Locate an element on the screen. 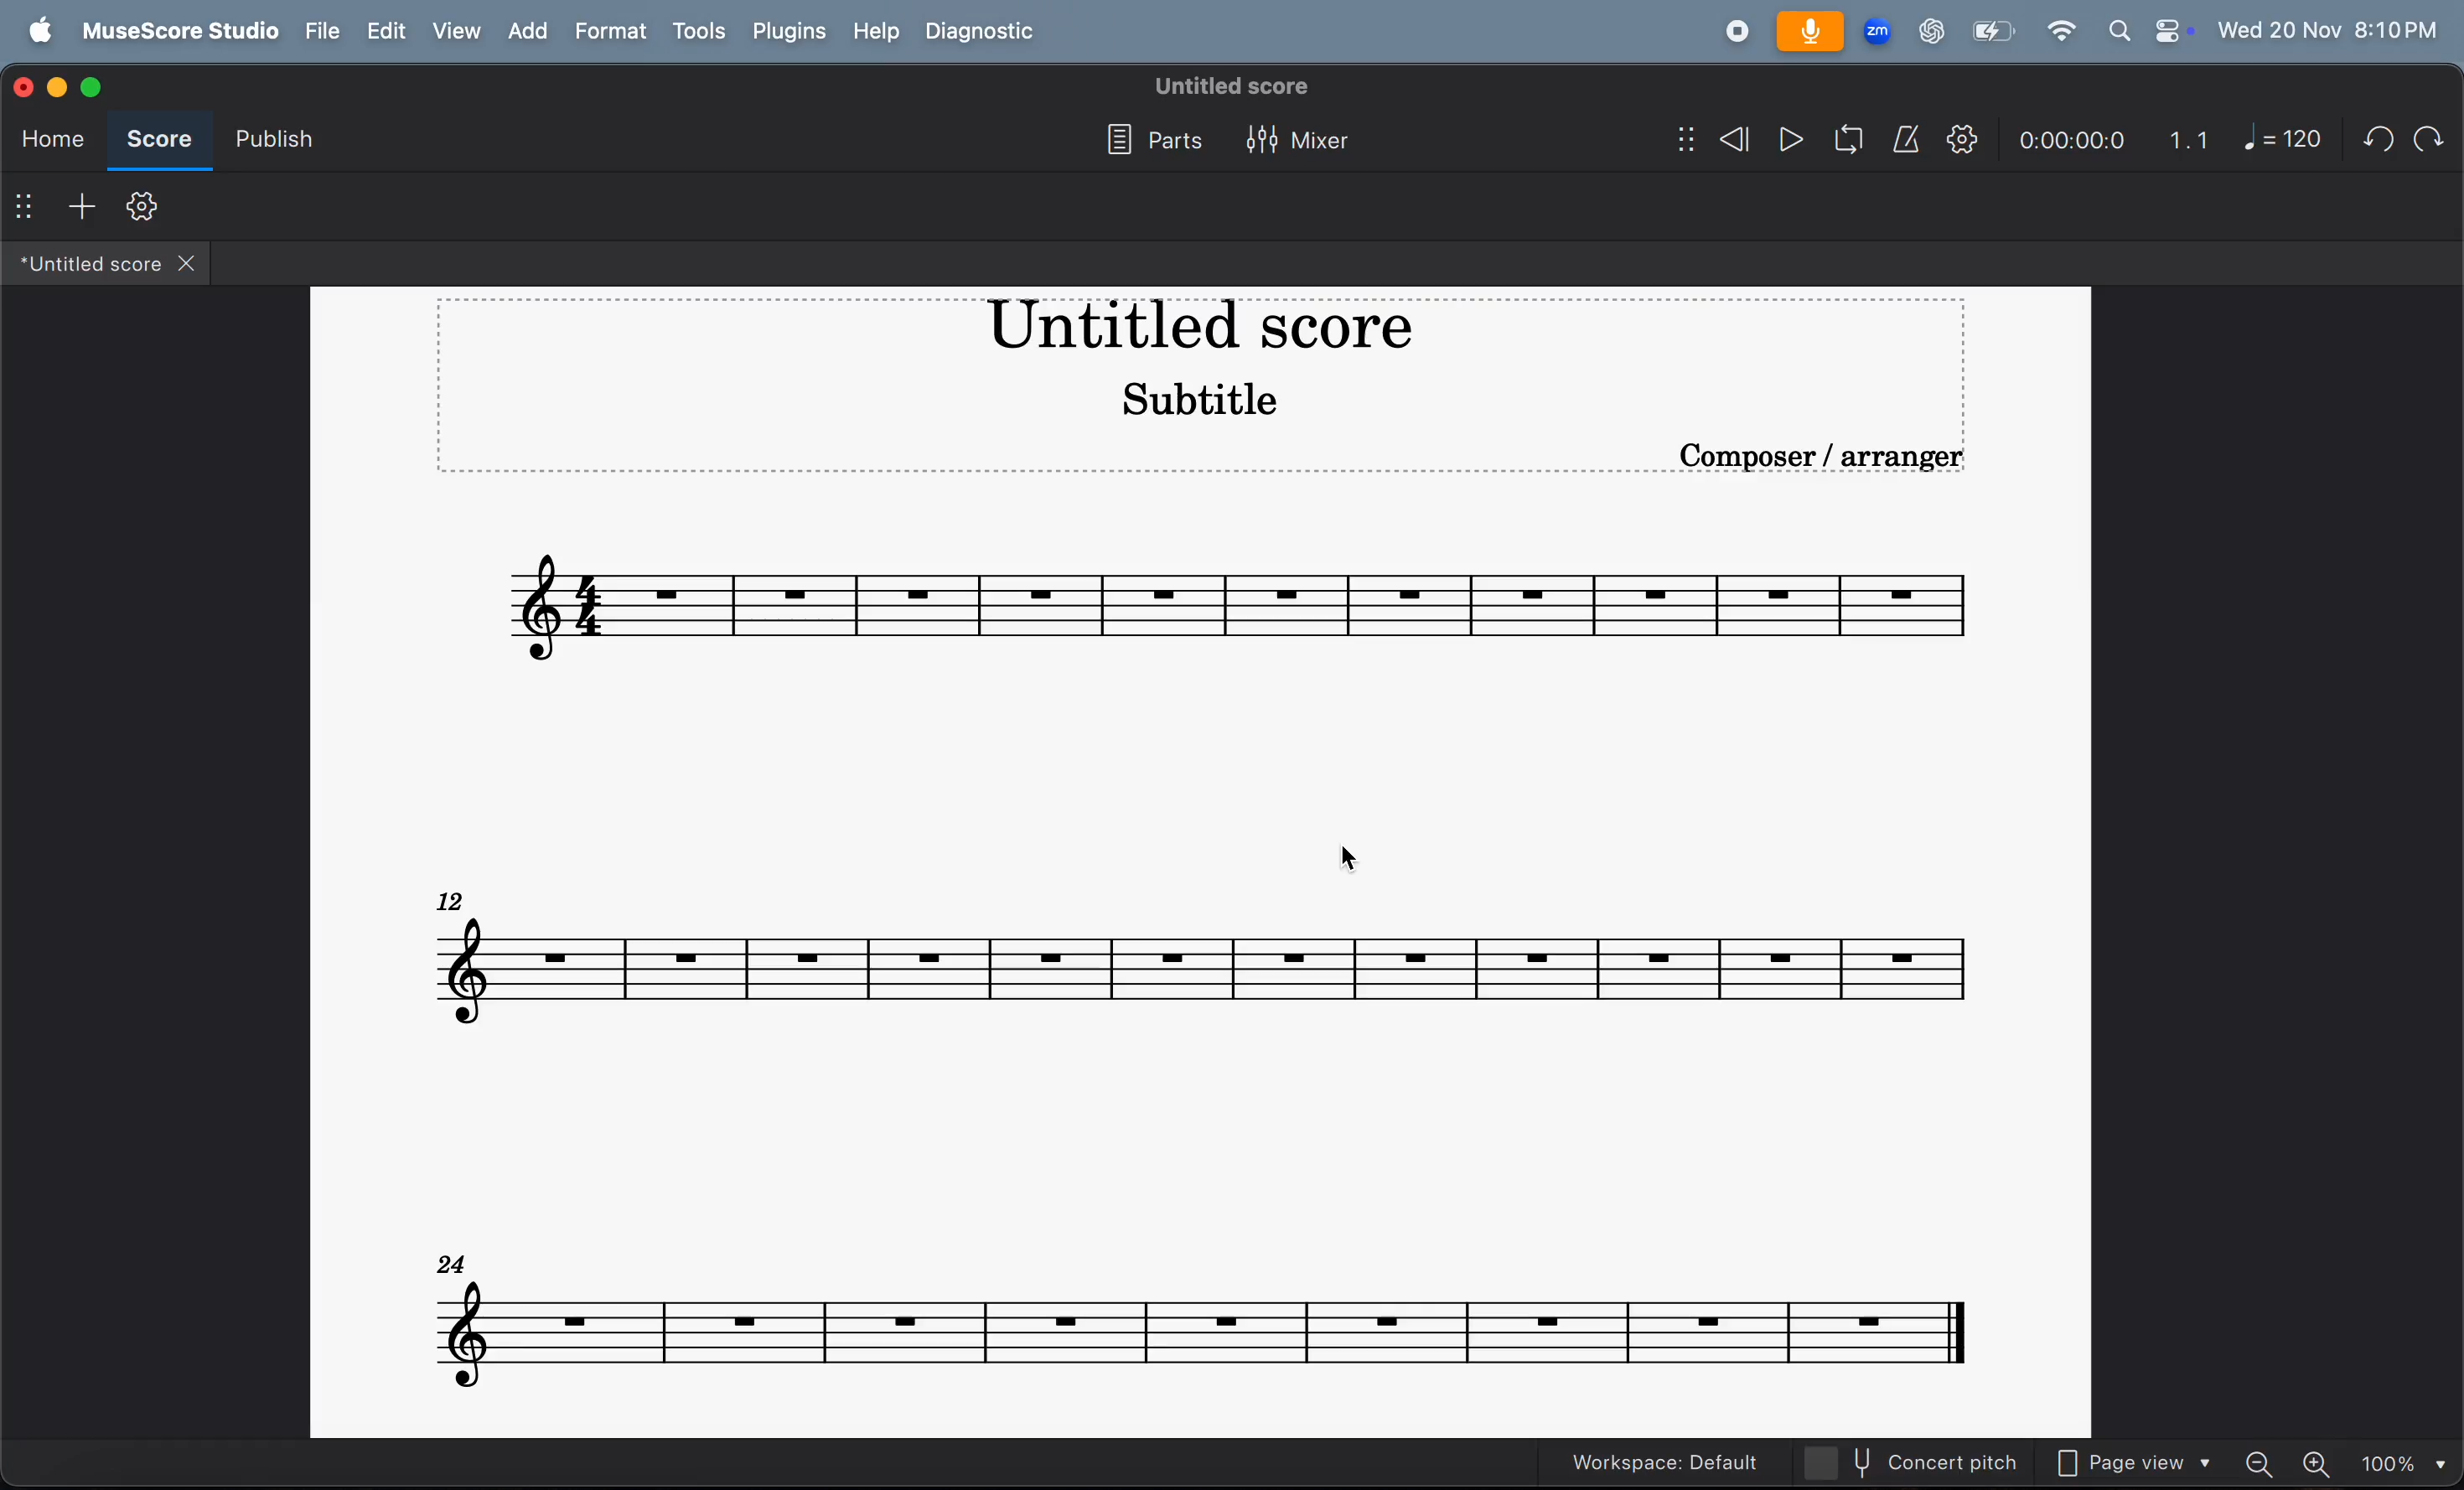 The image size is (2464, 1490). play is located at coordinates (1784, 137).